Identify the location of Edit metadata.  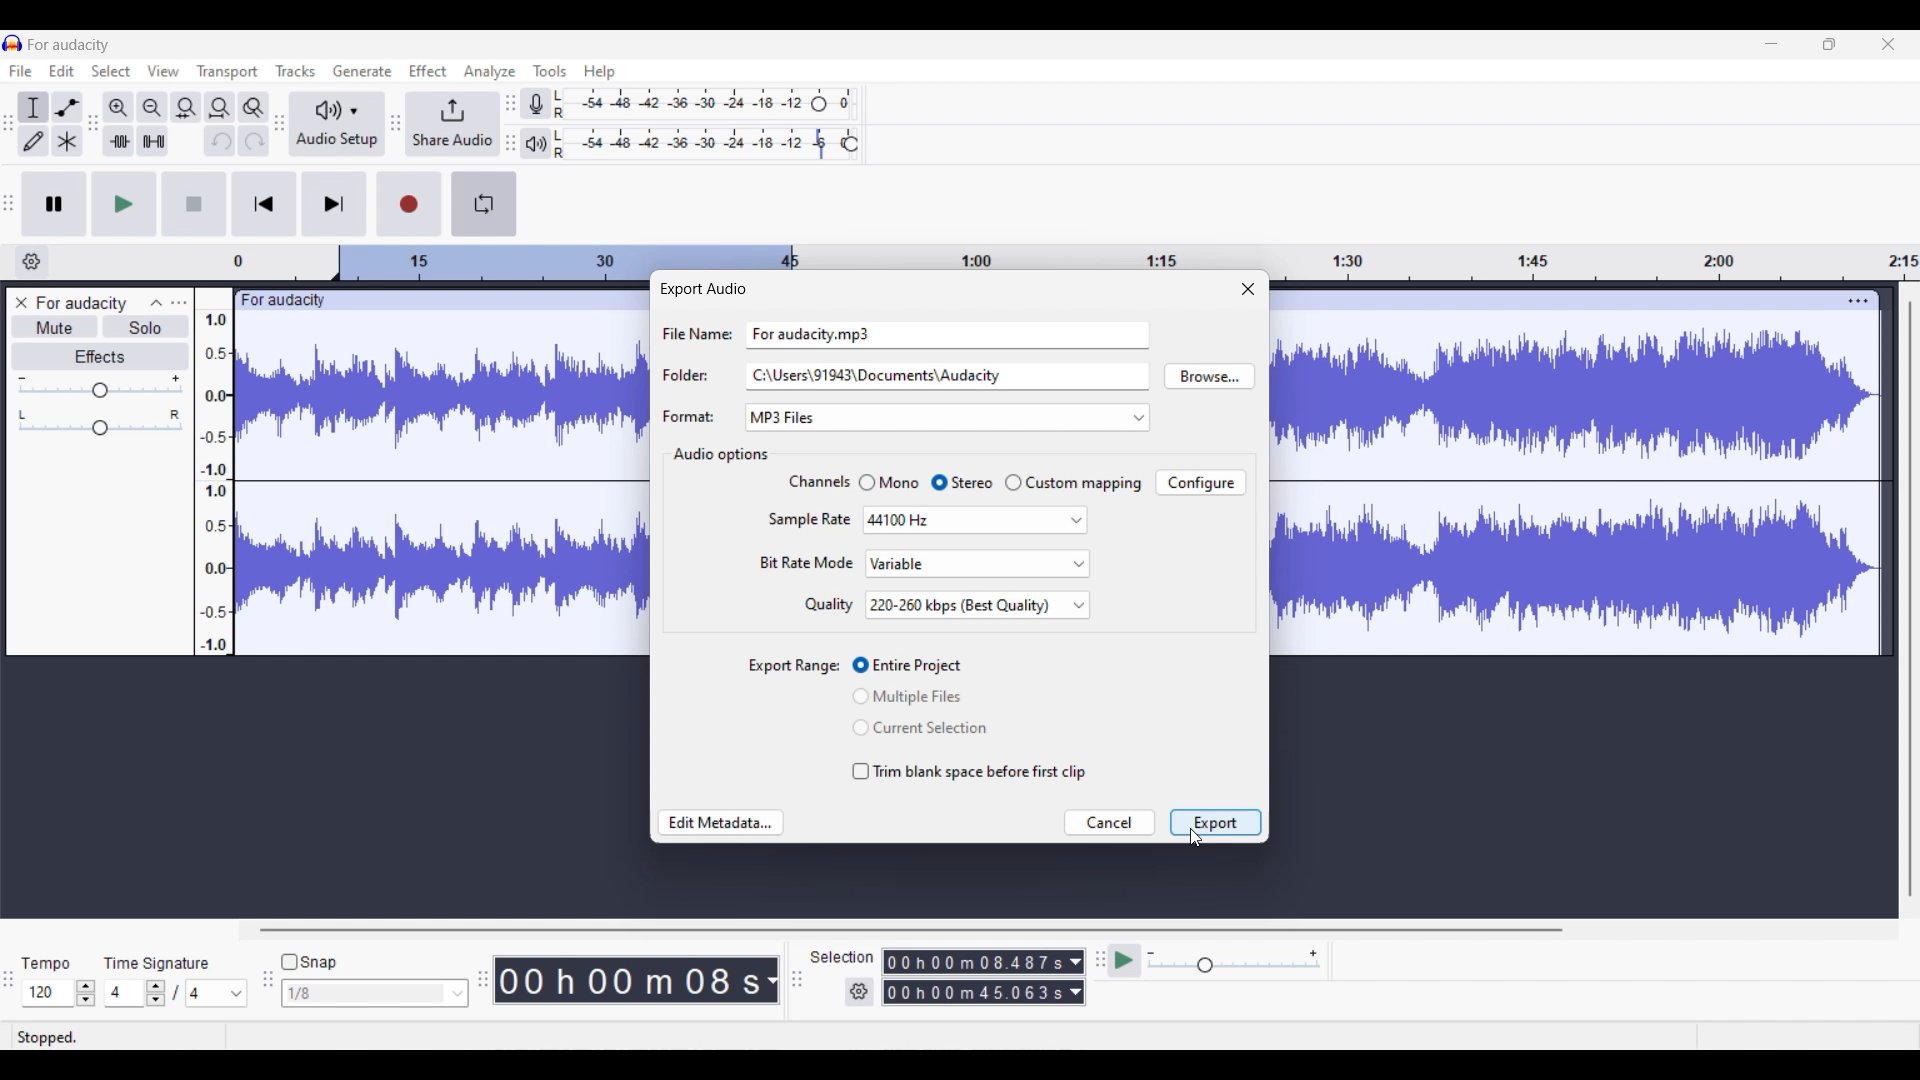
(720, 823).